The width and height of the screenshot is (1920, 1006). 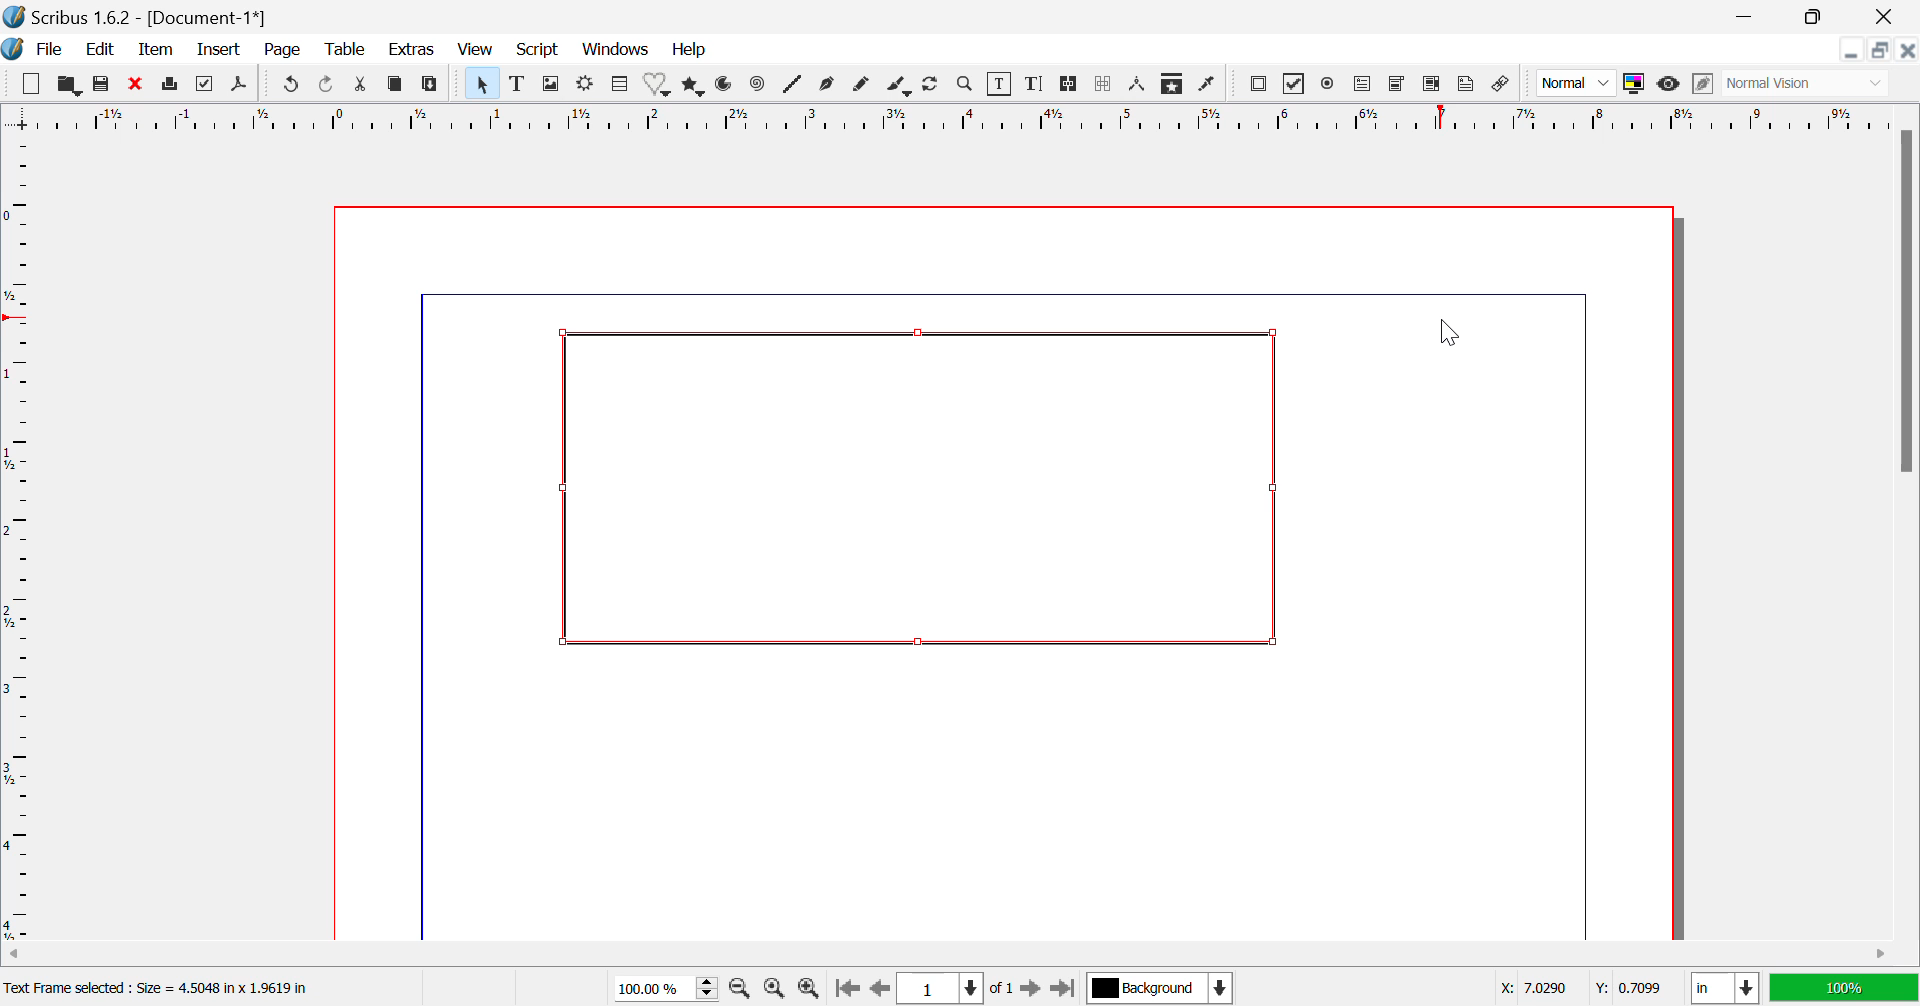 What do you see at coordinates (410, 50) in the screenshot?
I see `Extras` at bounding box center [410, 50].